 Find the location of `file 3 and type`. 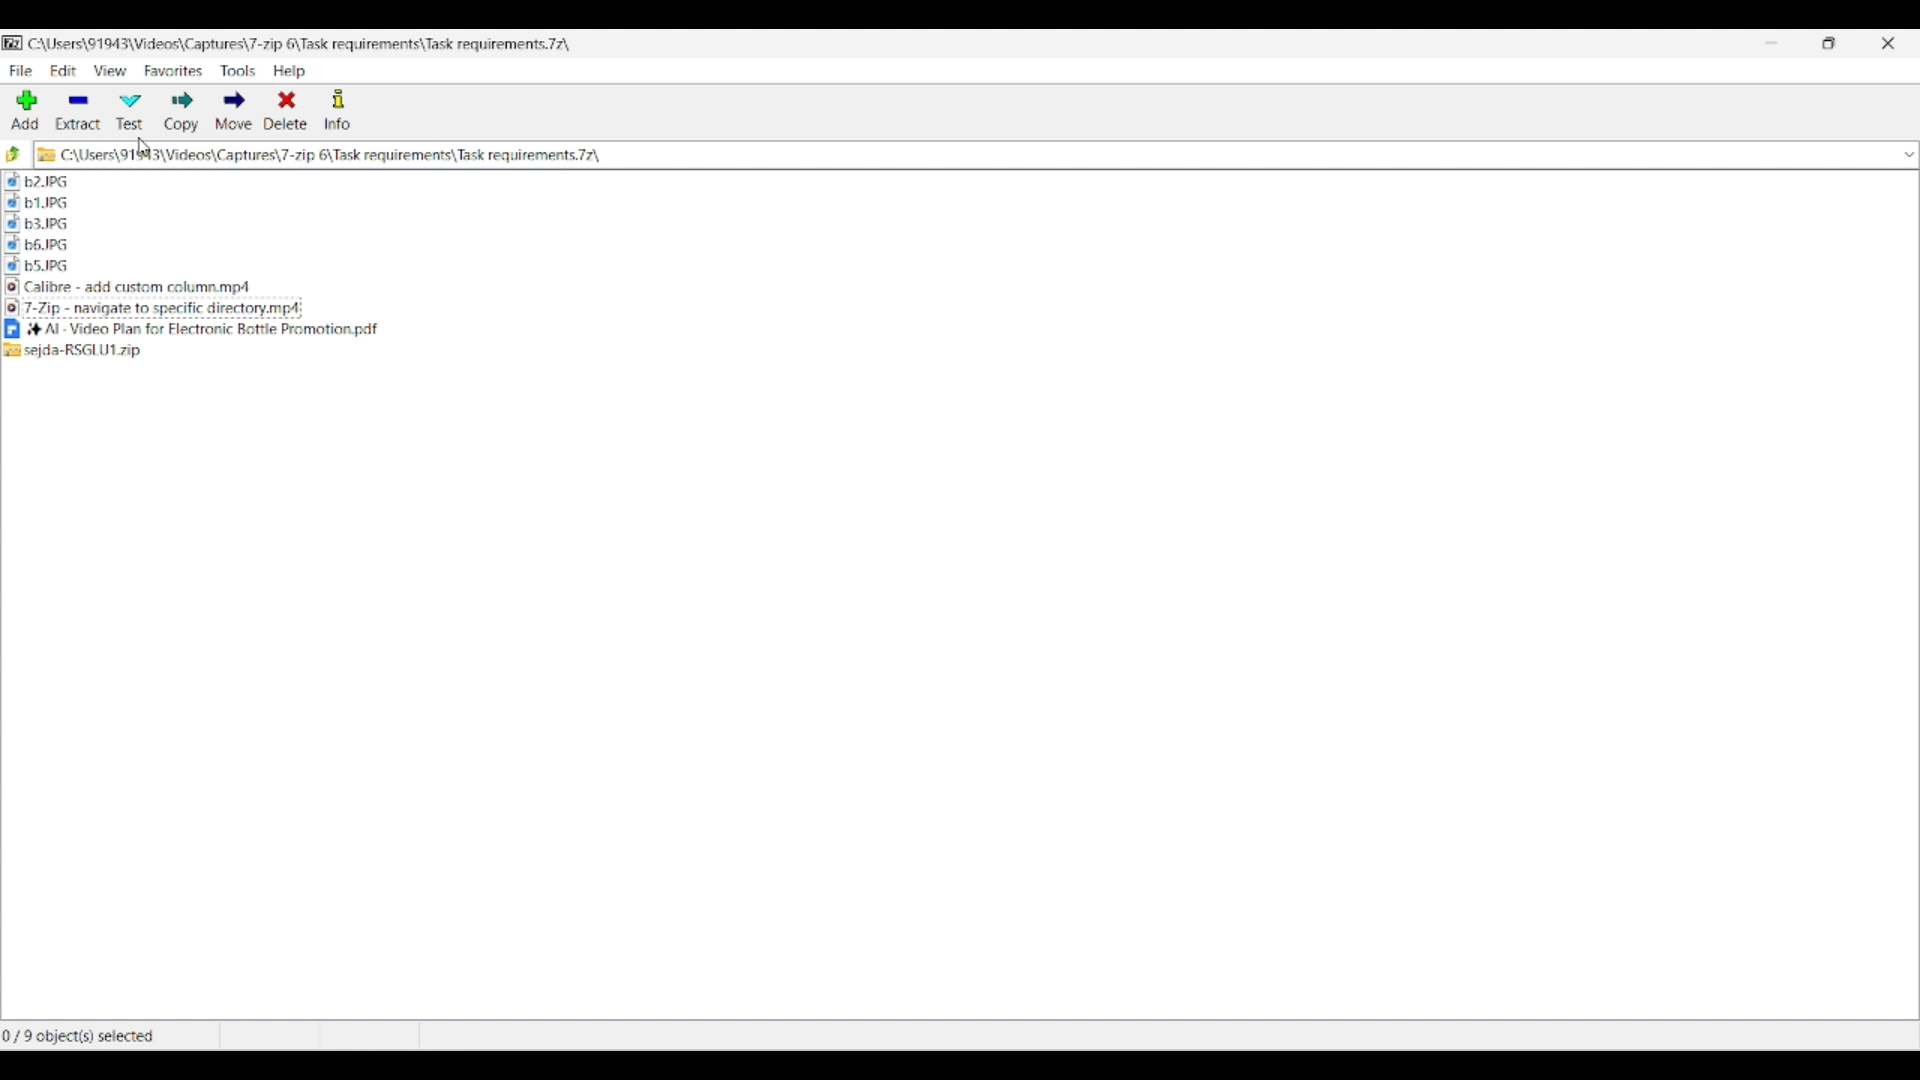

file 3 and type is located at coordinates (548, 289).